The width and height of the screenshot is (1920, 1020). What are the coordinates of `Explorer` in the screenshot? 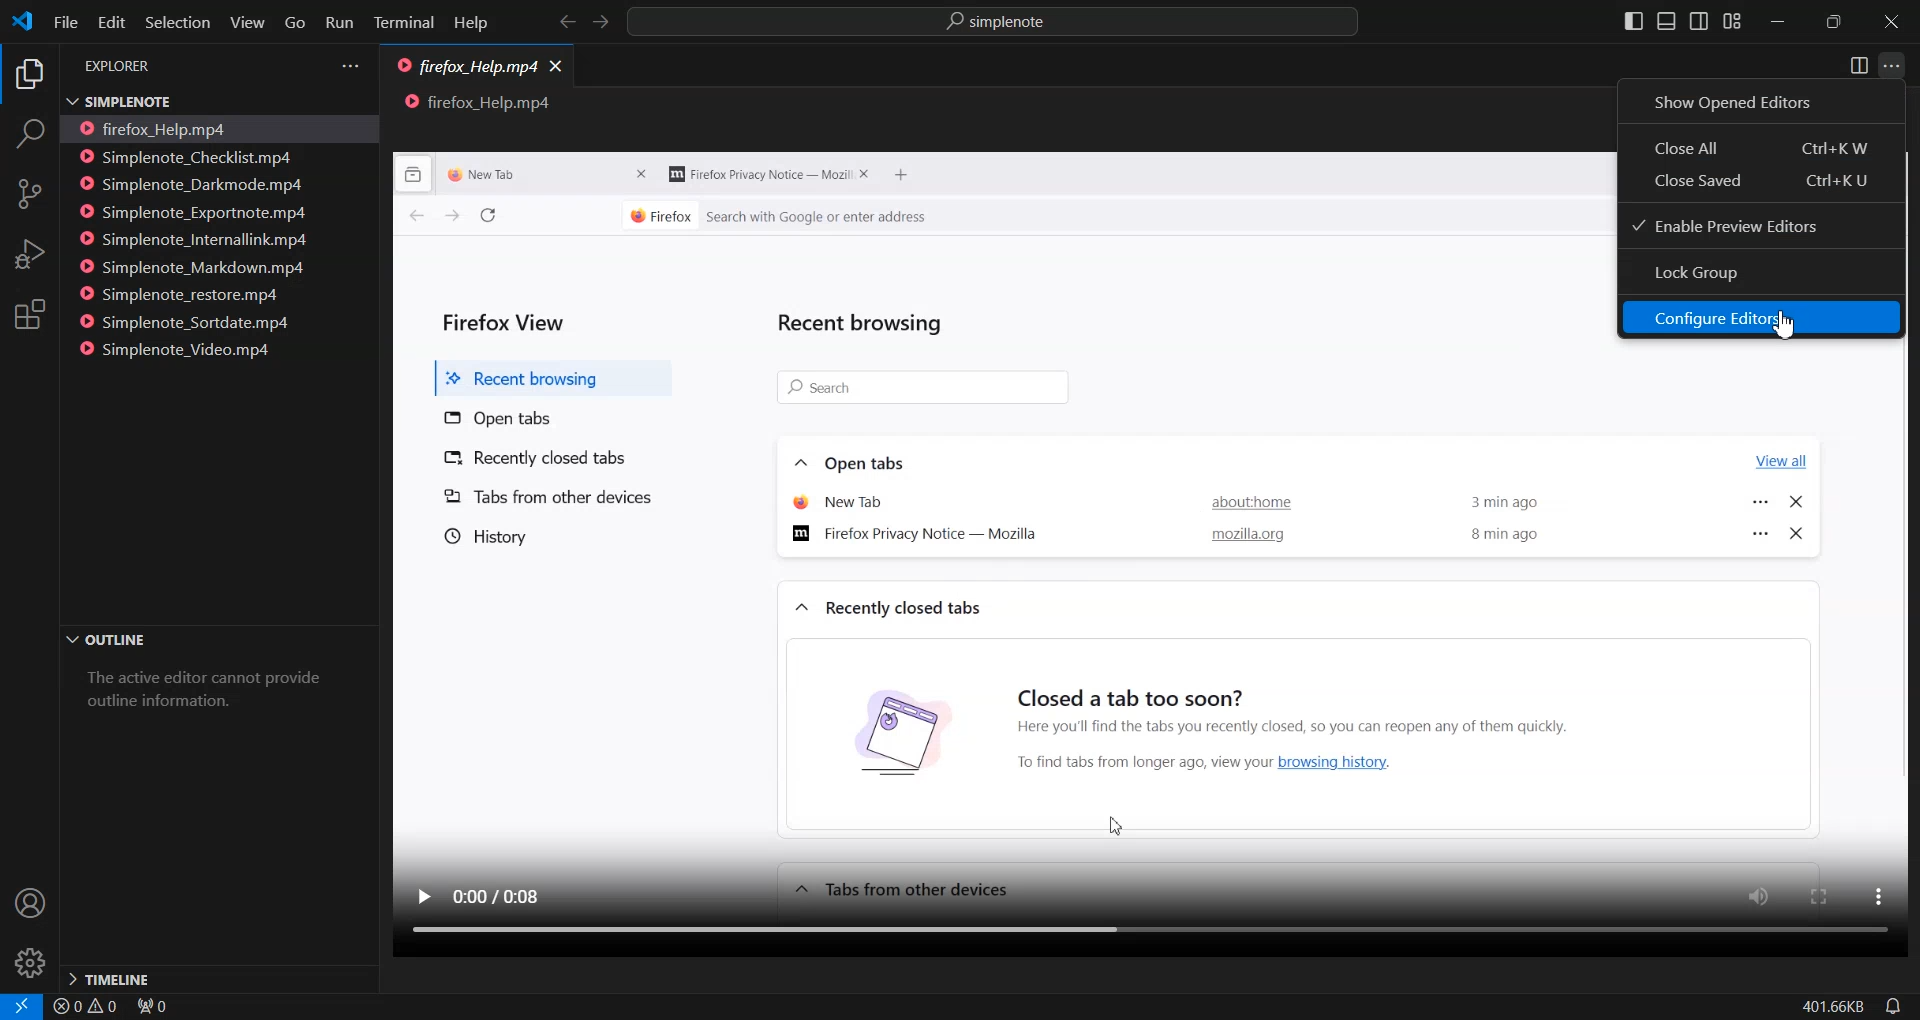 It's located at (28, 76).